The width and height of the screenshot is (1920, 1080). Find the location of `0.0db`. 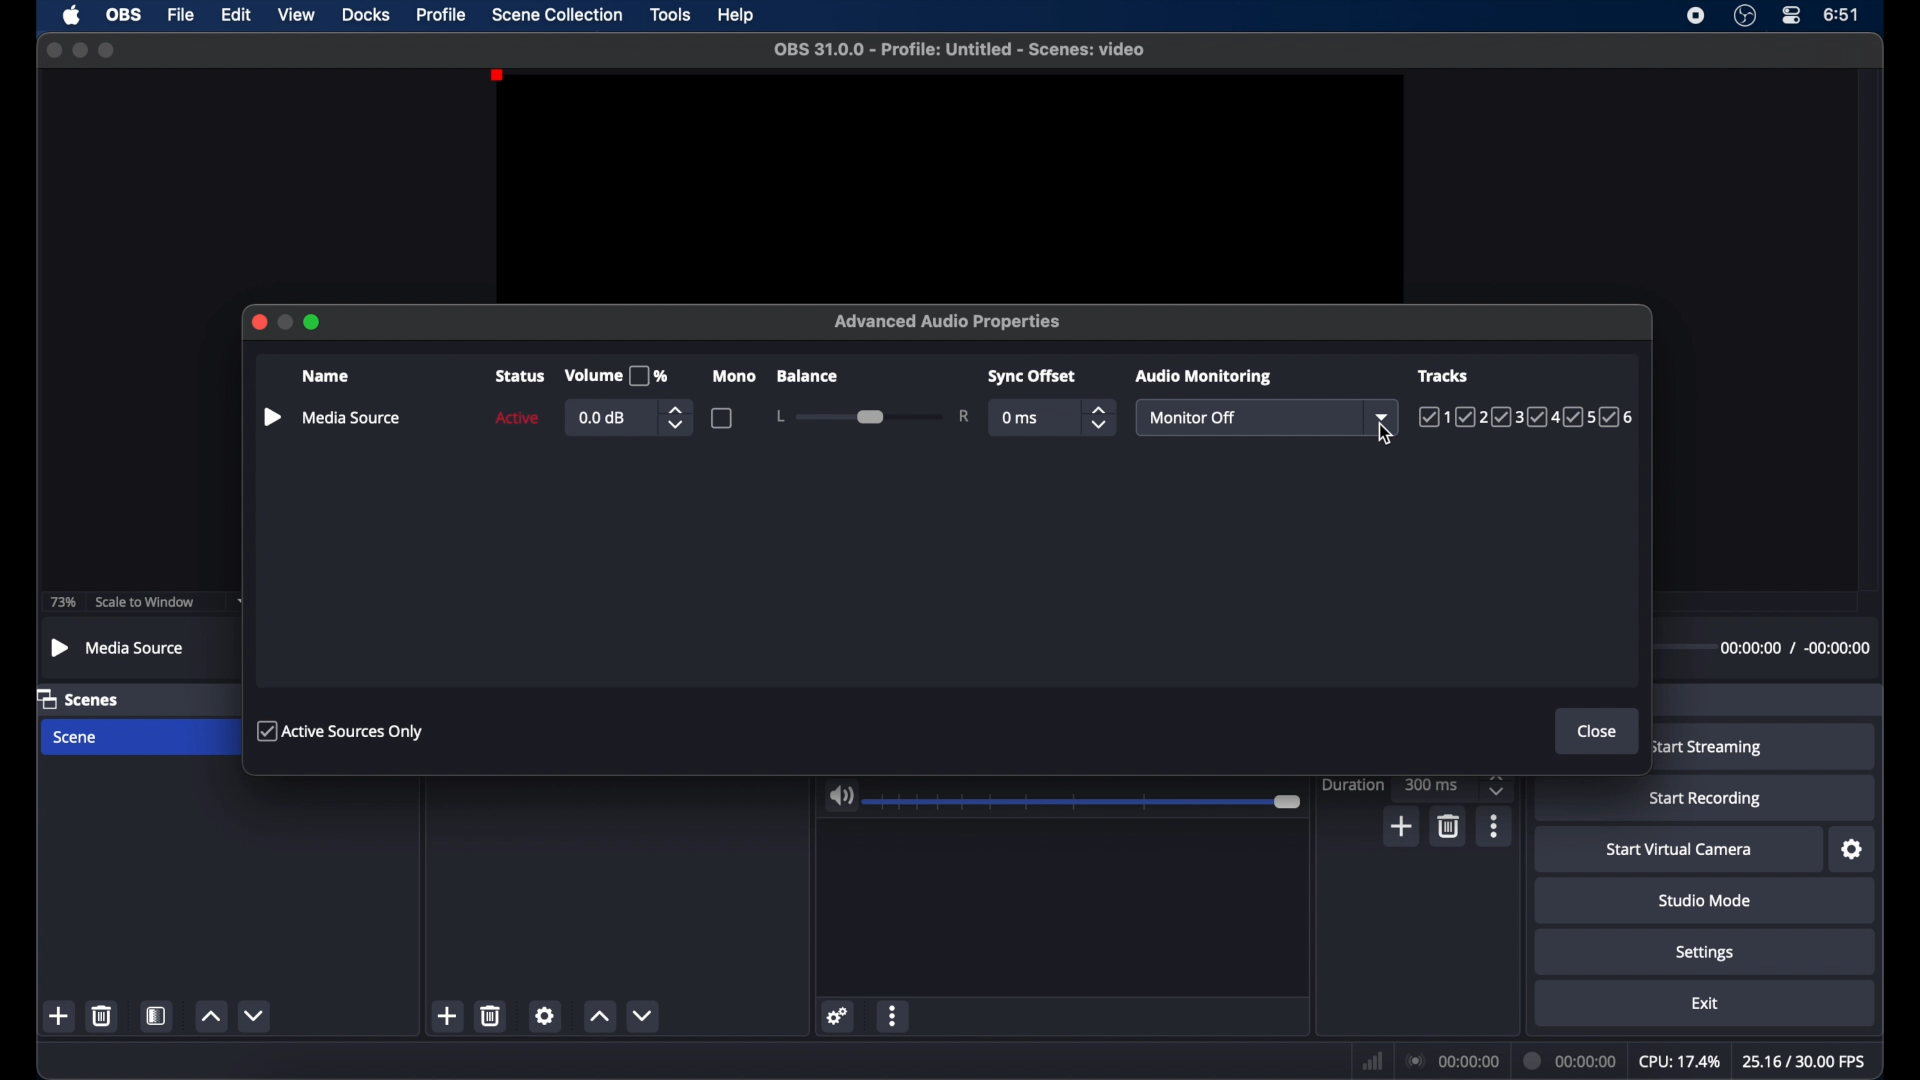

0.0db is located at coordinates (605, 418).